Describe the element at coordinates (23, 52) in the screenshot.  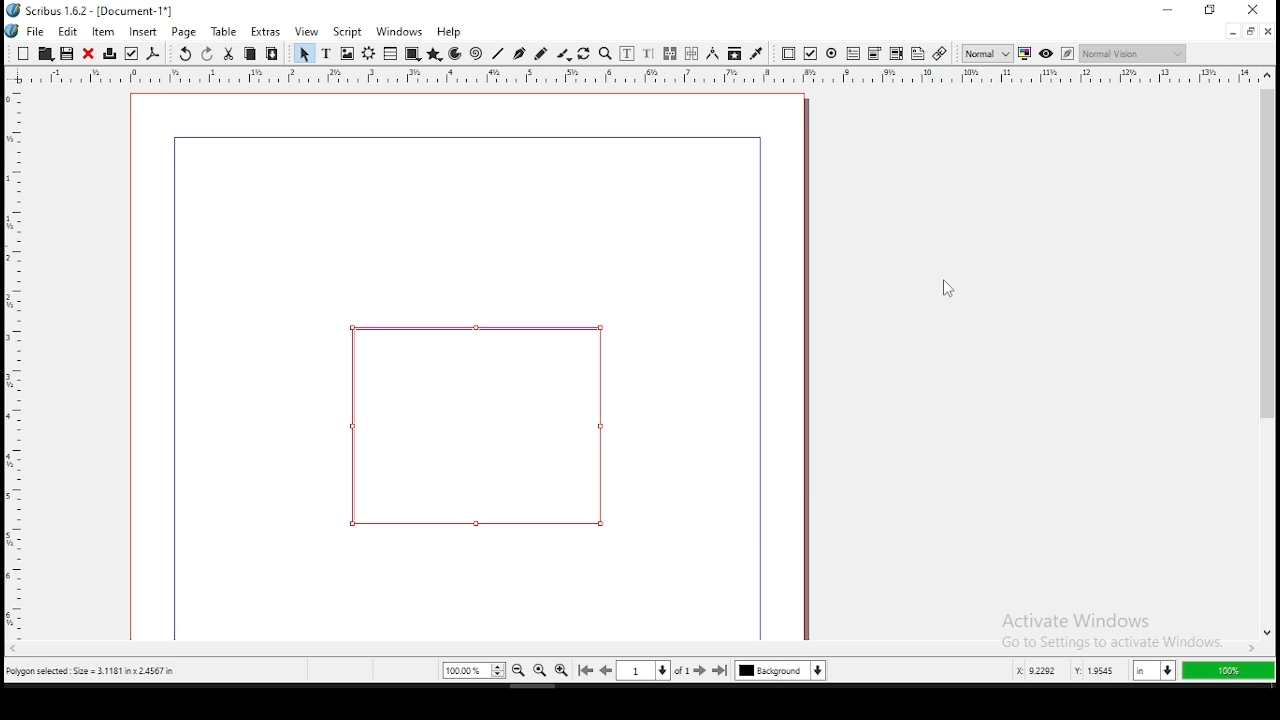
I see `new` at that location.